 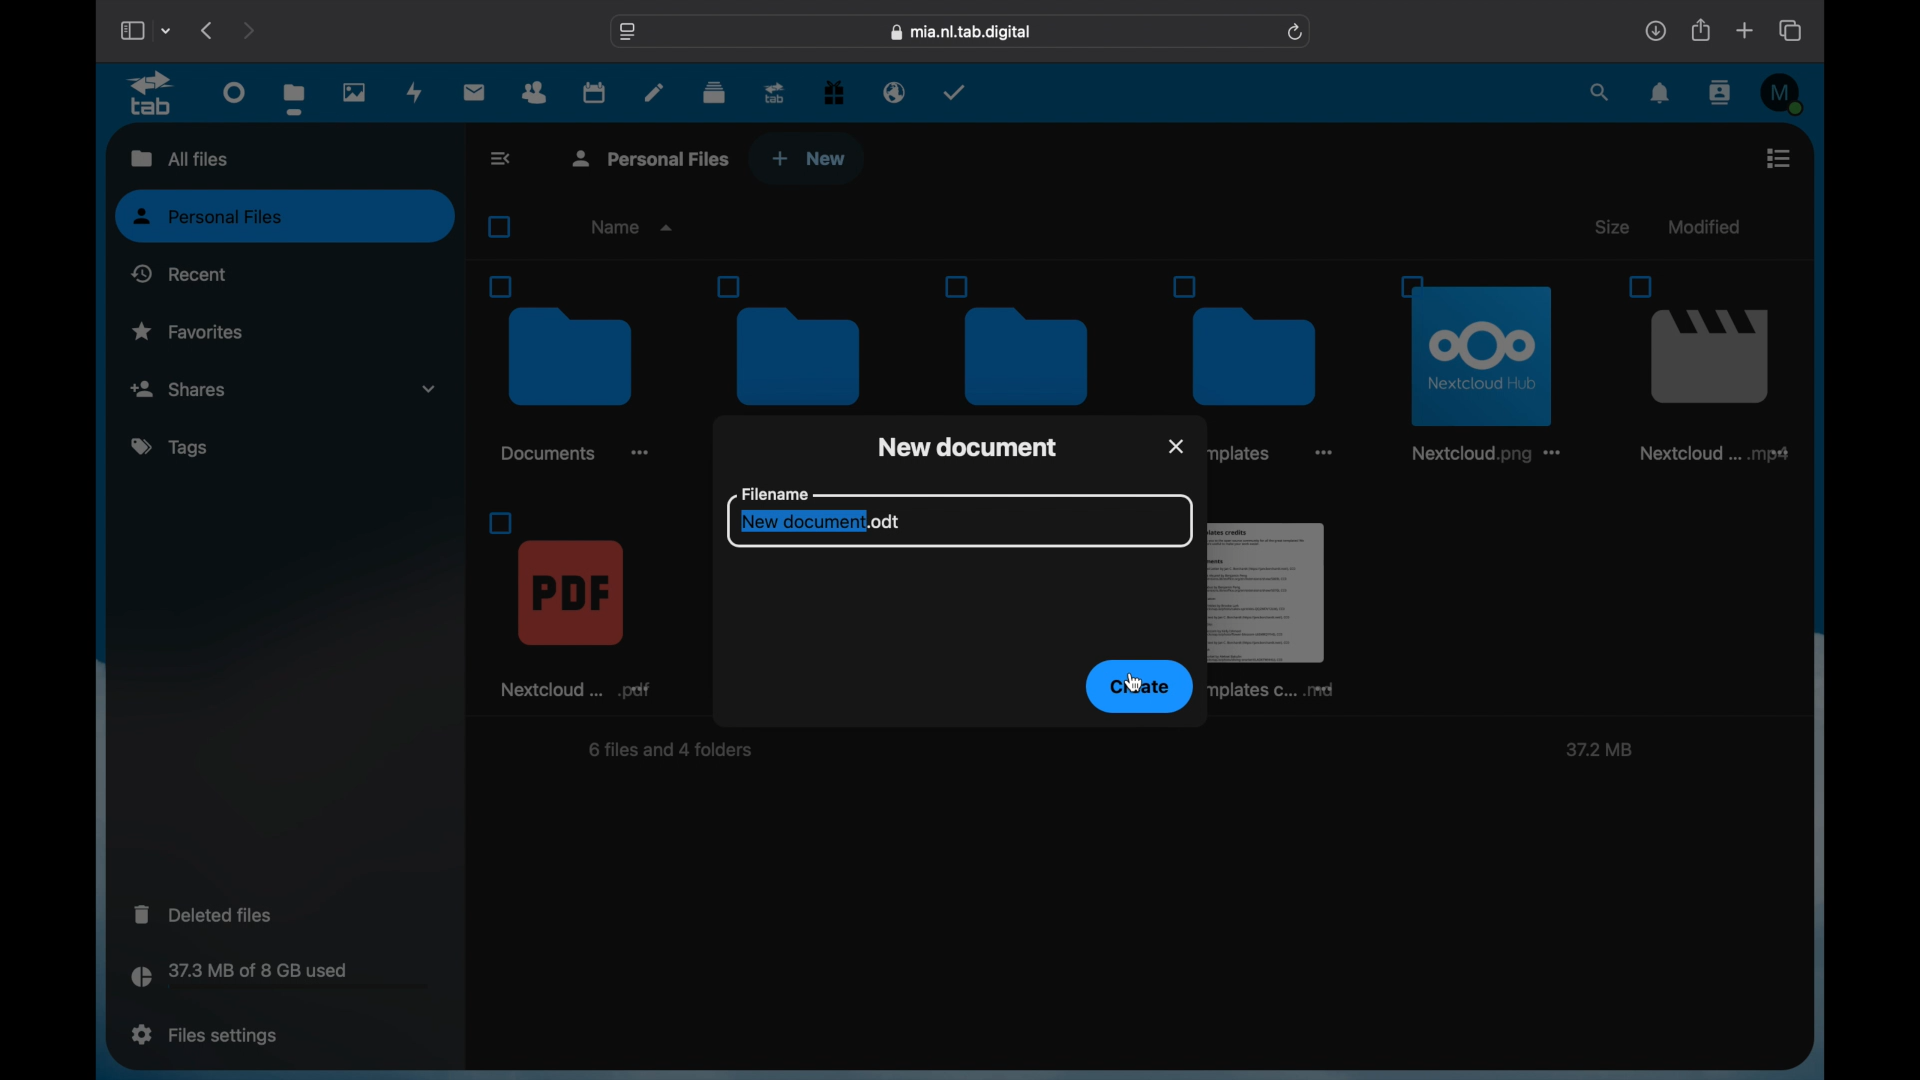 What do you see at coordinates (968, 445) in the screenshot?
I see `new document` at bounding box center [968, 445].